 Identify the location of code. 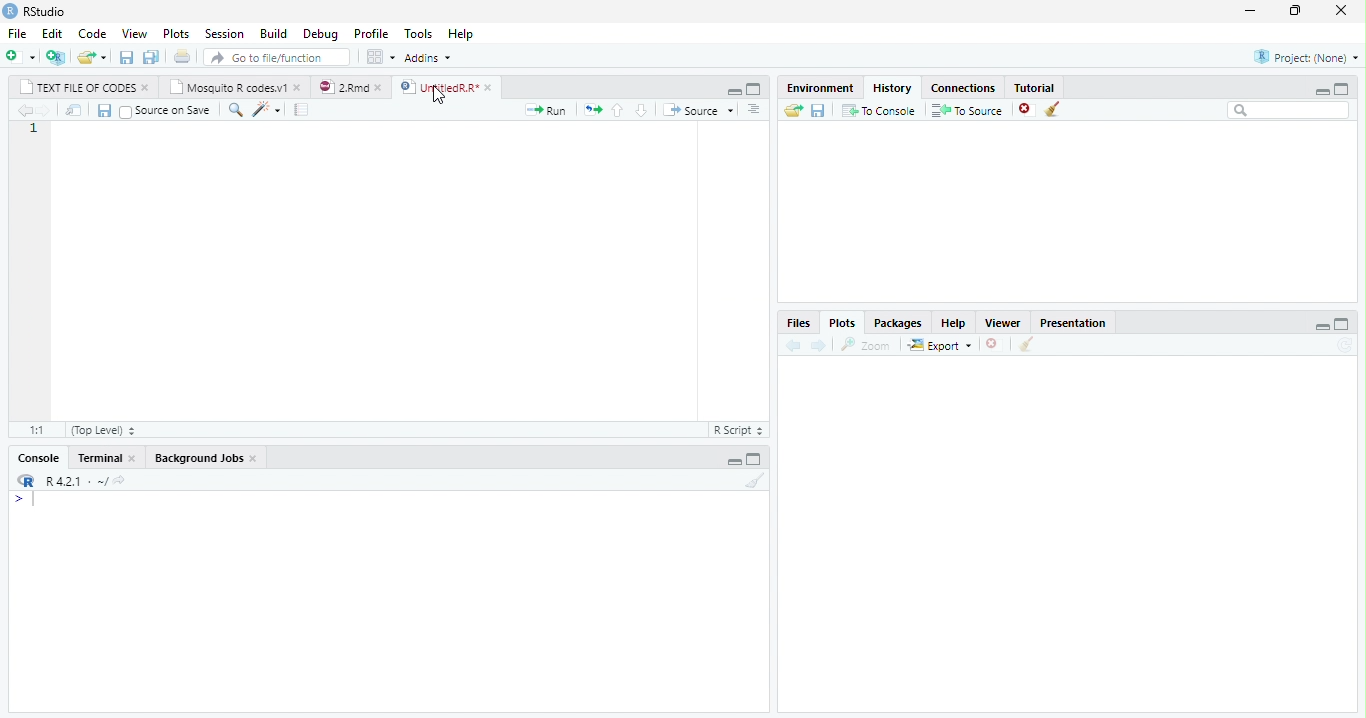
(89, 32).